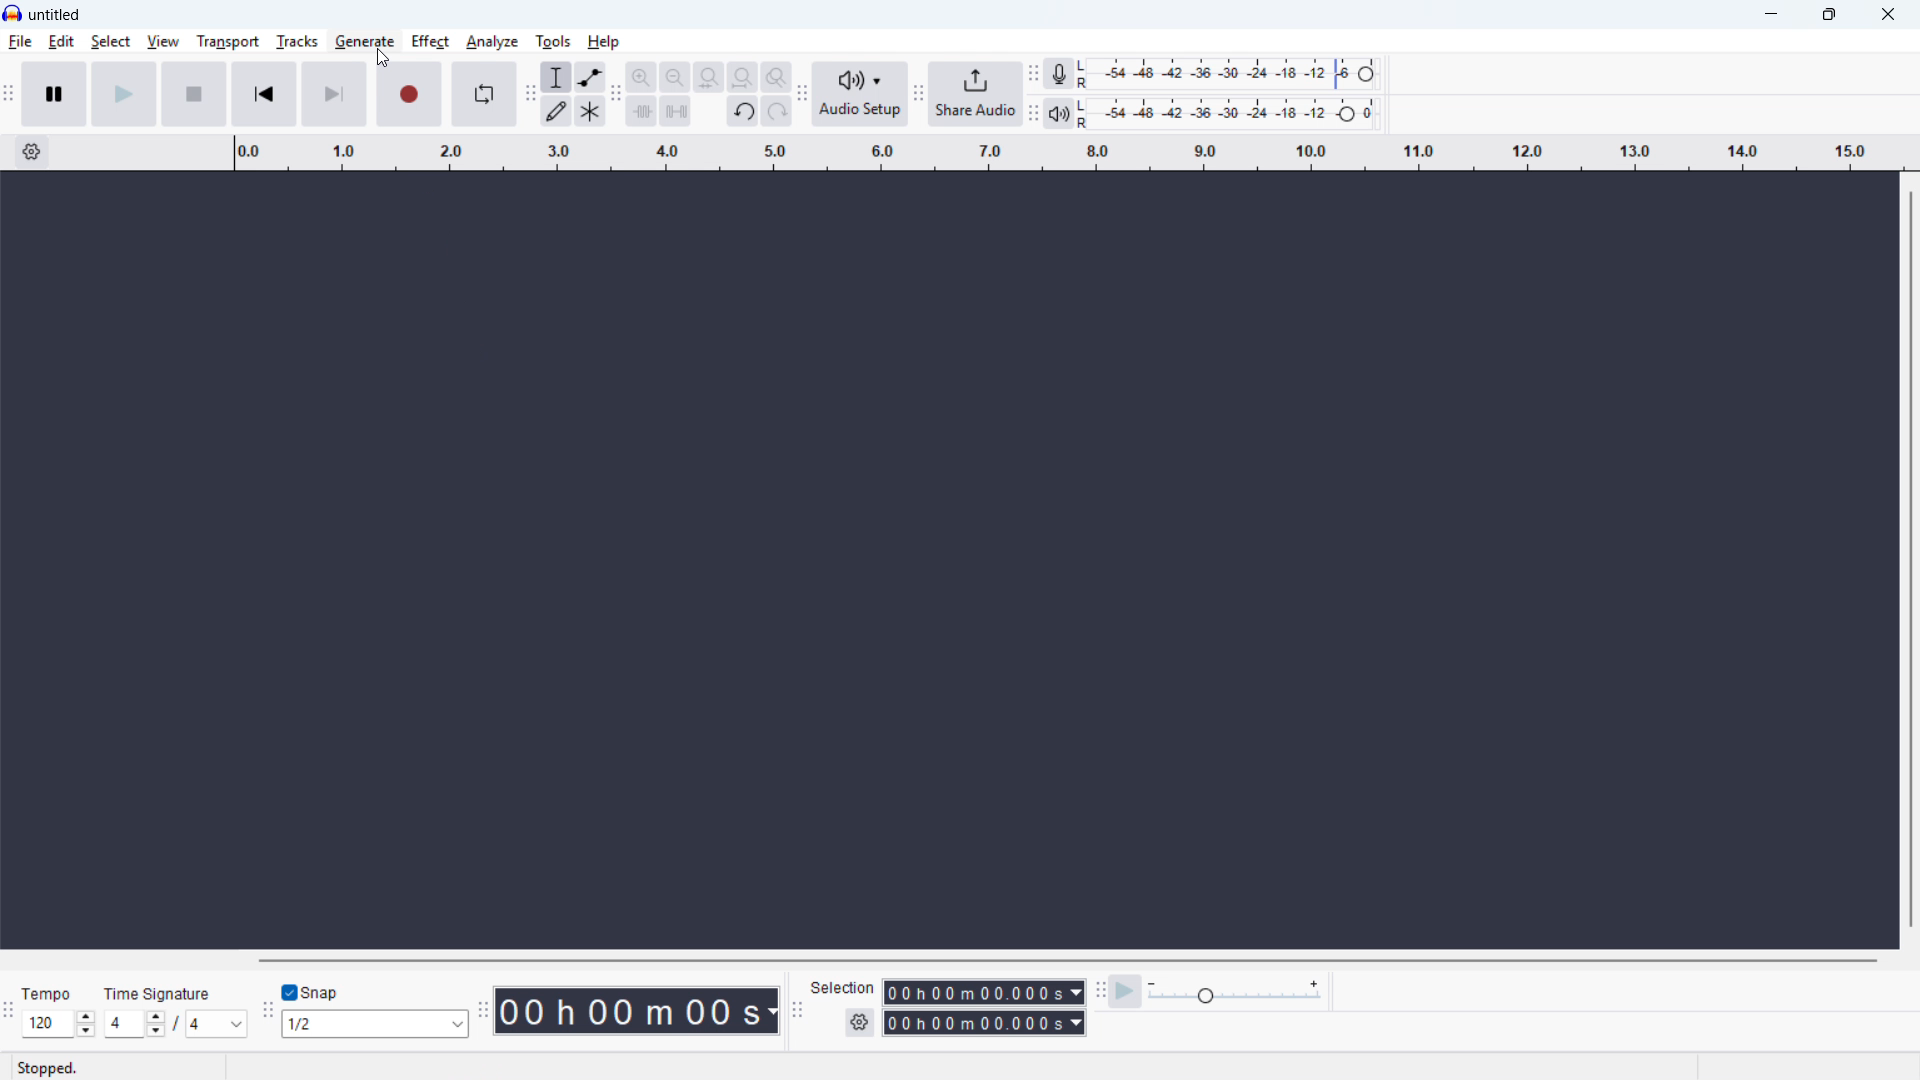  Describe the element at coordinates (381, 57) in the screenshot. I see `cursor` at that location.